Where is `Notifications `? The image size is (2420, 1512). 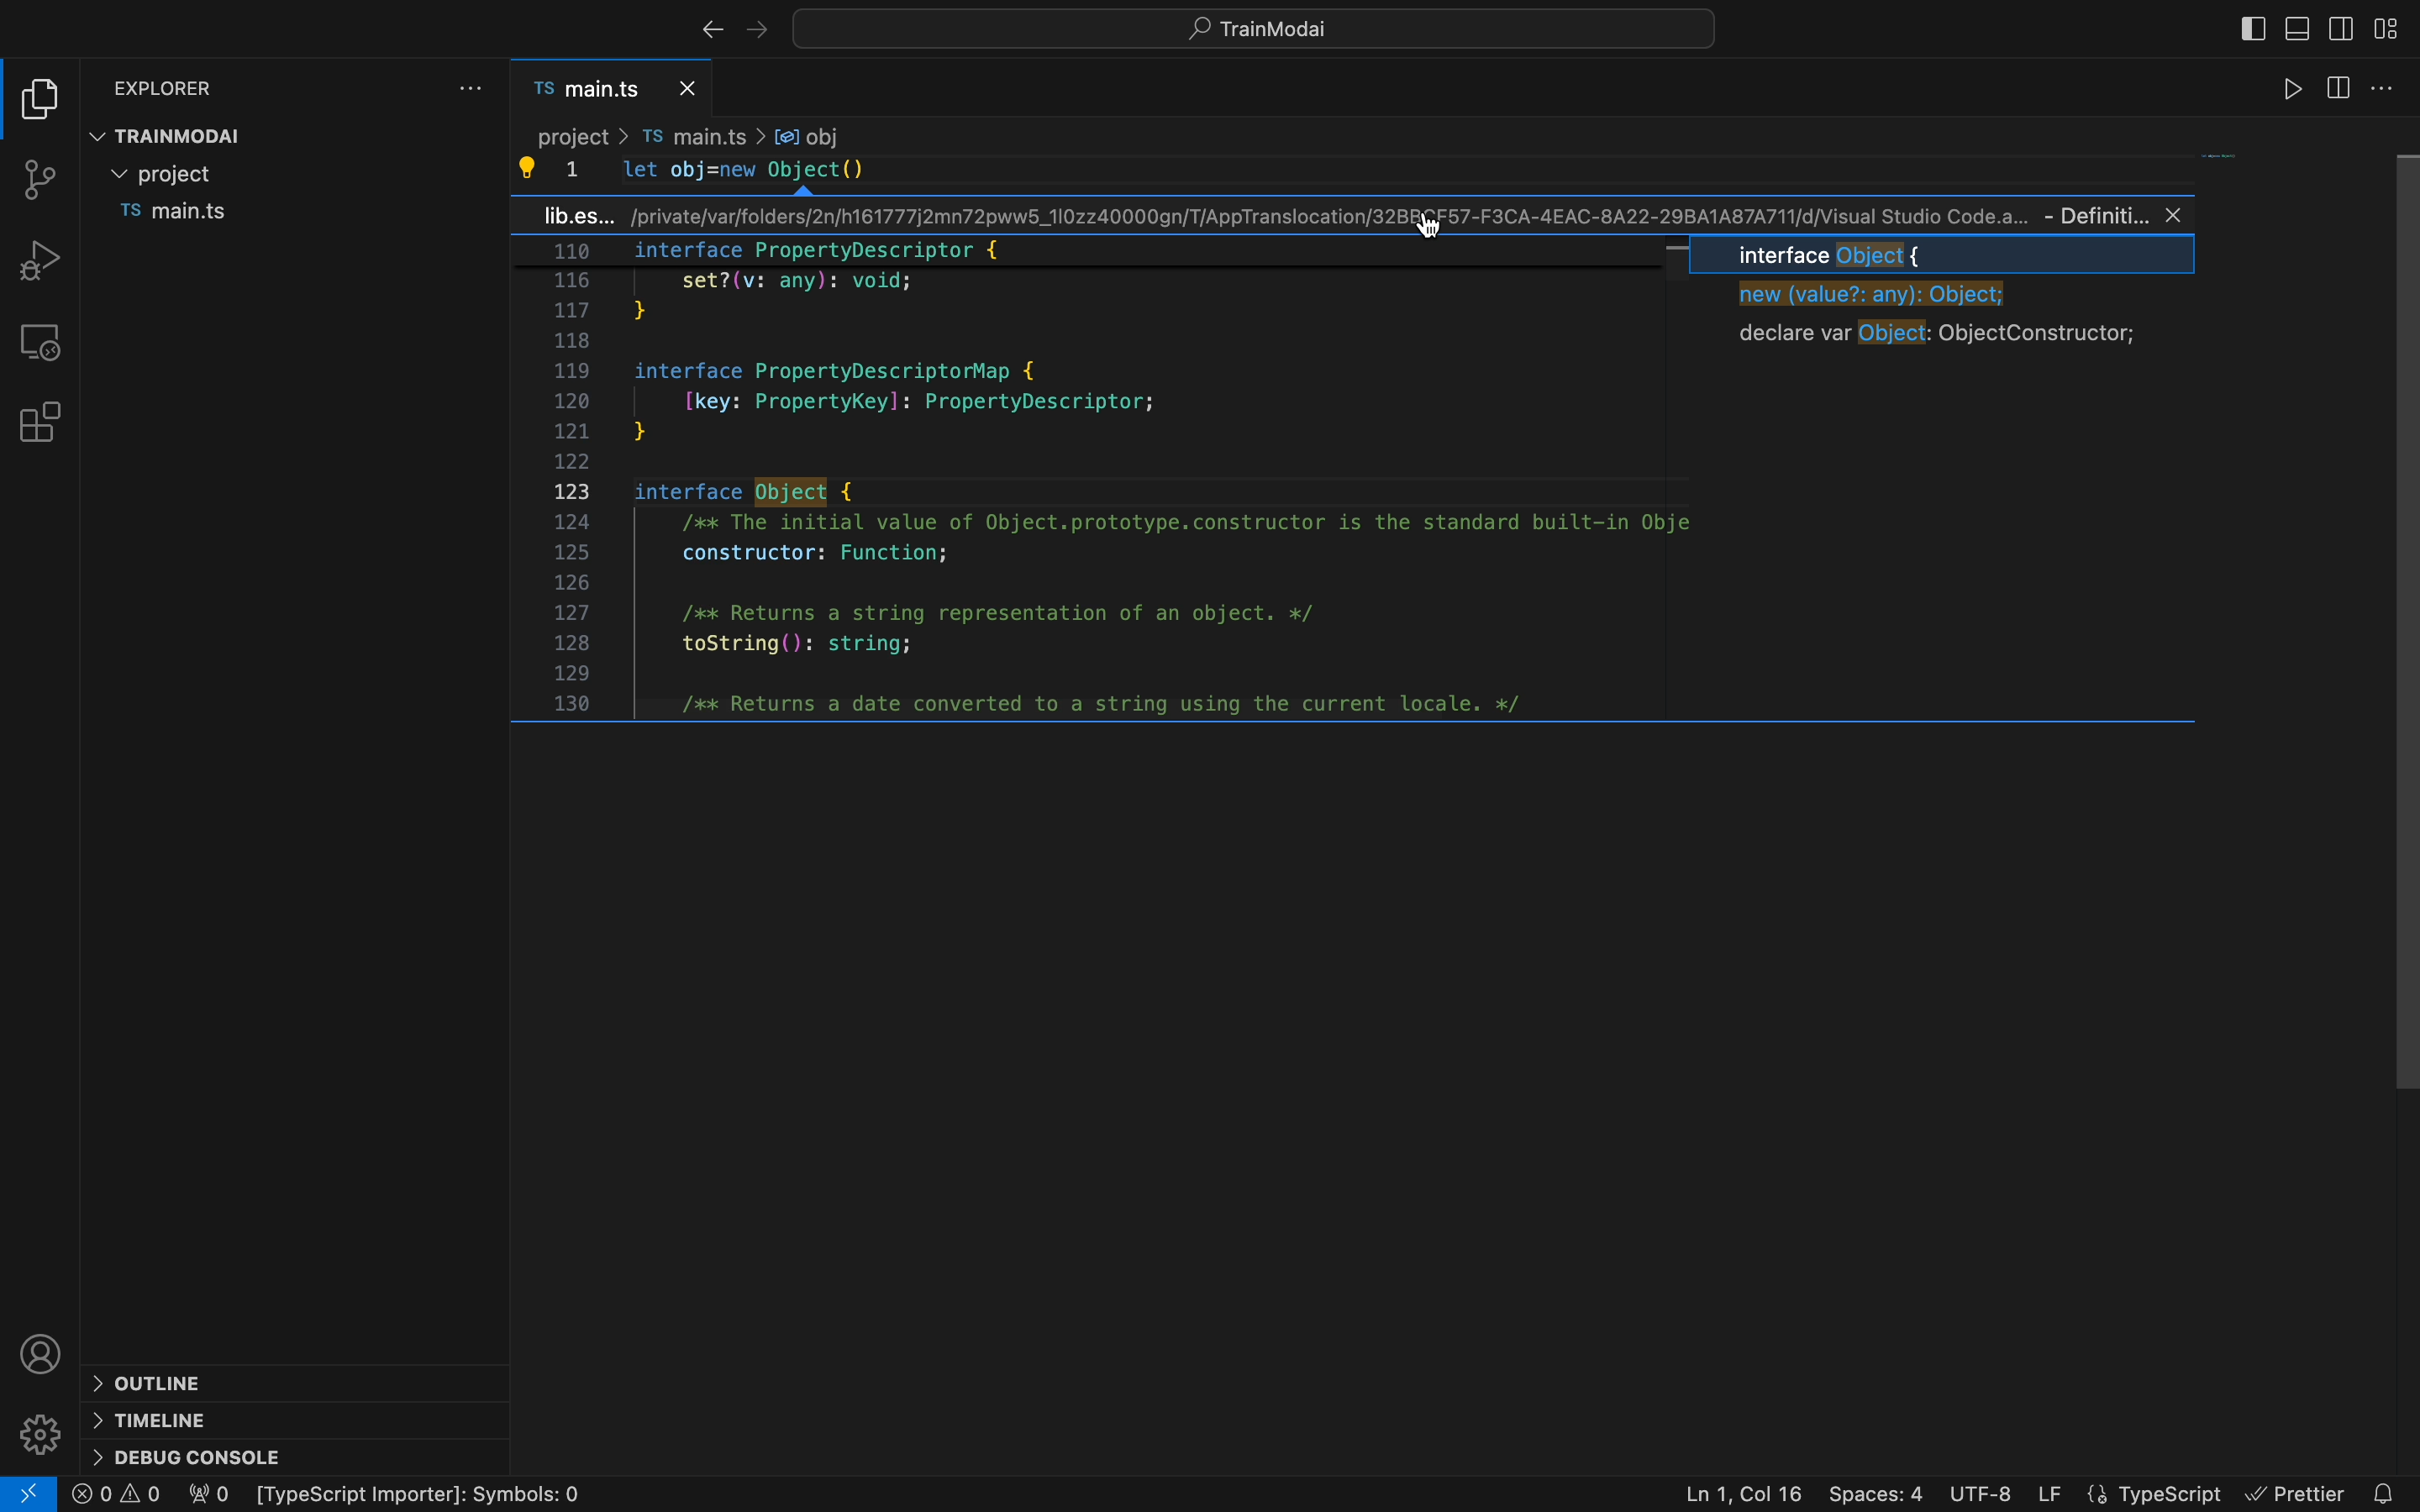
Notifications  is located at coordinates (2387, 1486).